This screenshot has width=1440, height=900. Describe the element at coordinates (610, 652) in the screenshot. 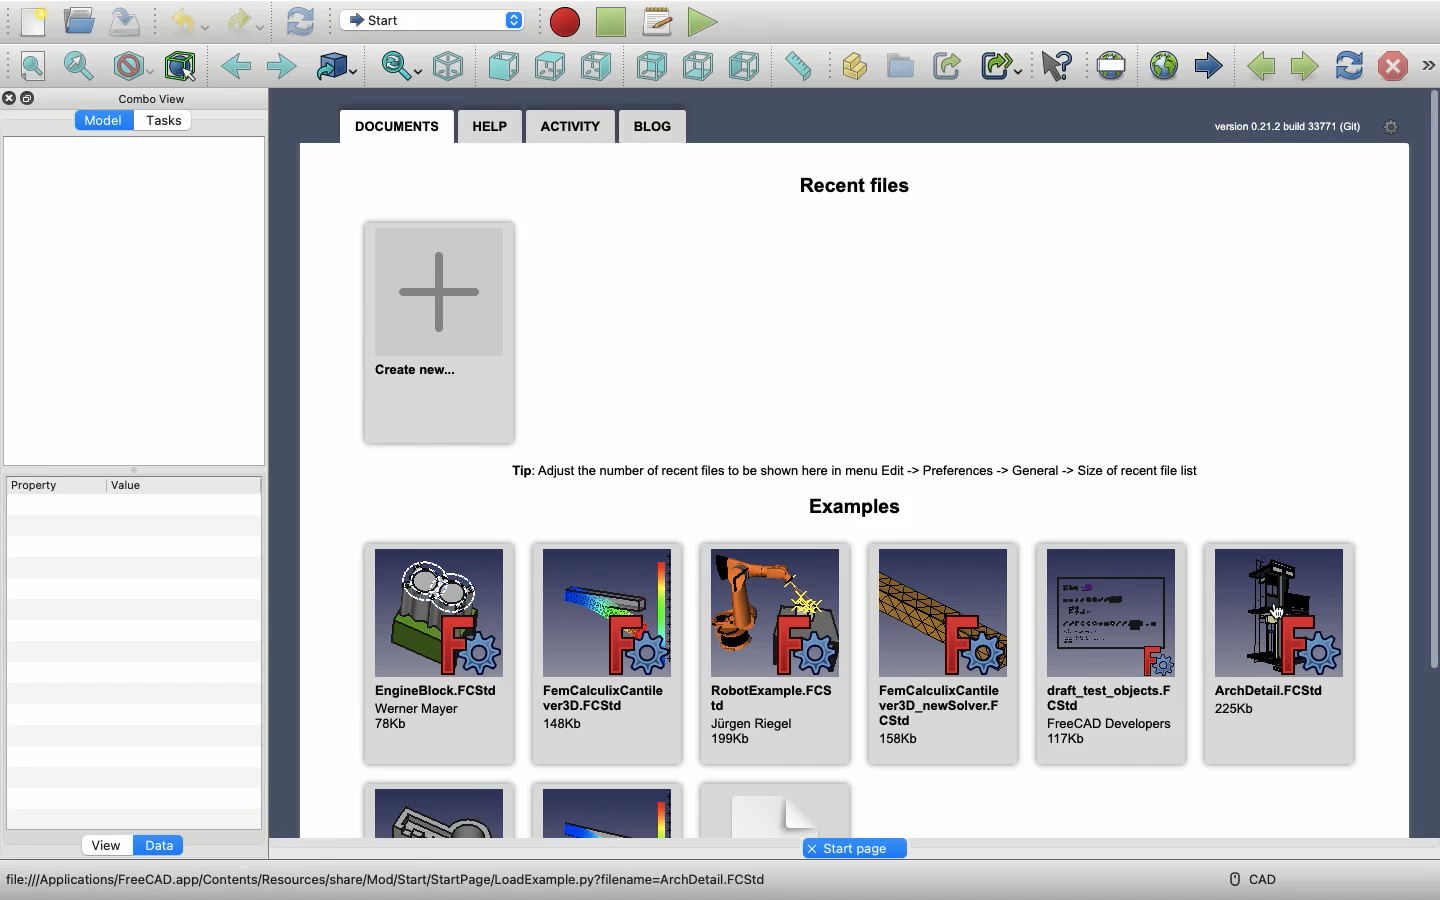

I see `FemCalculixCantilever3D.FCStd` at that location.